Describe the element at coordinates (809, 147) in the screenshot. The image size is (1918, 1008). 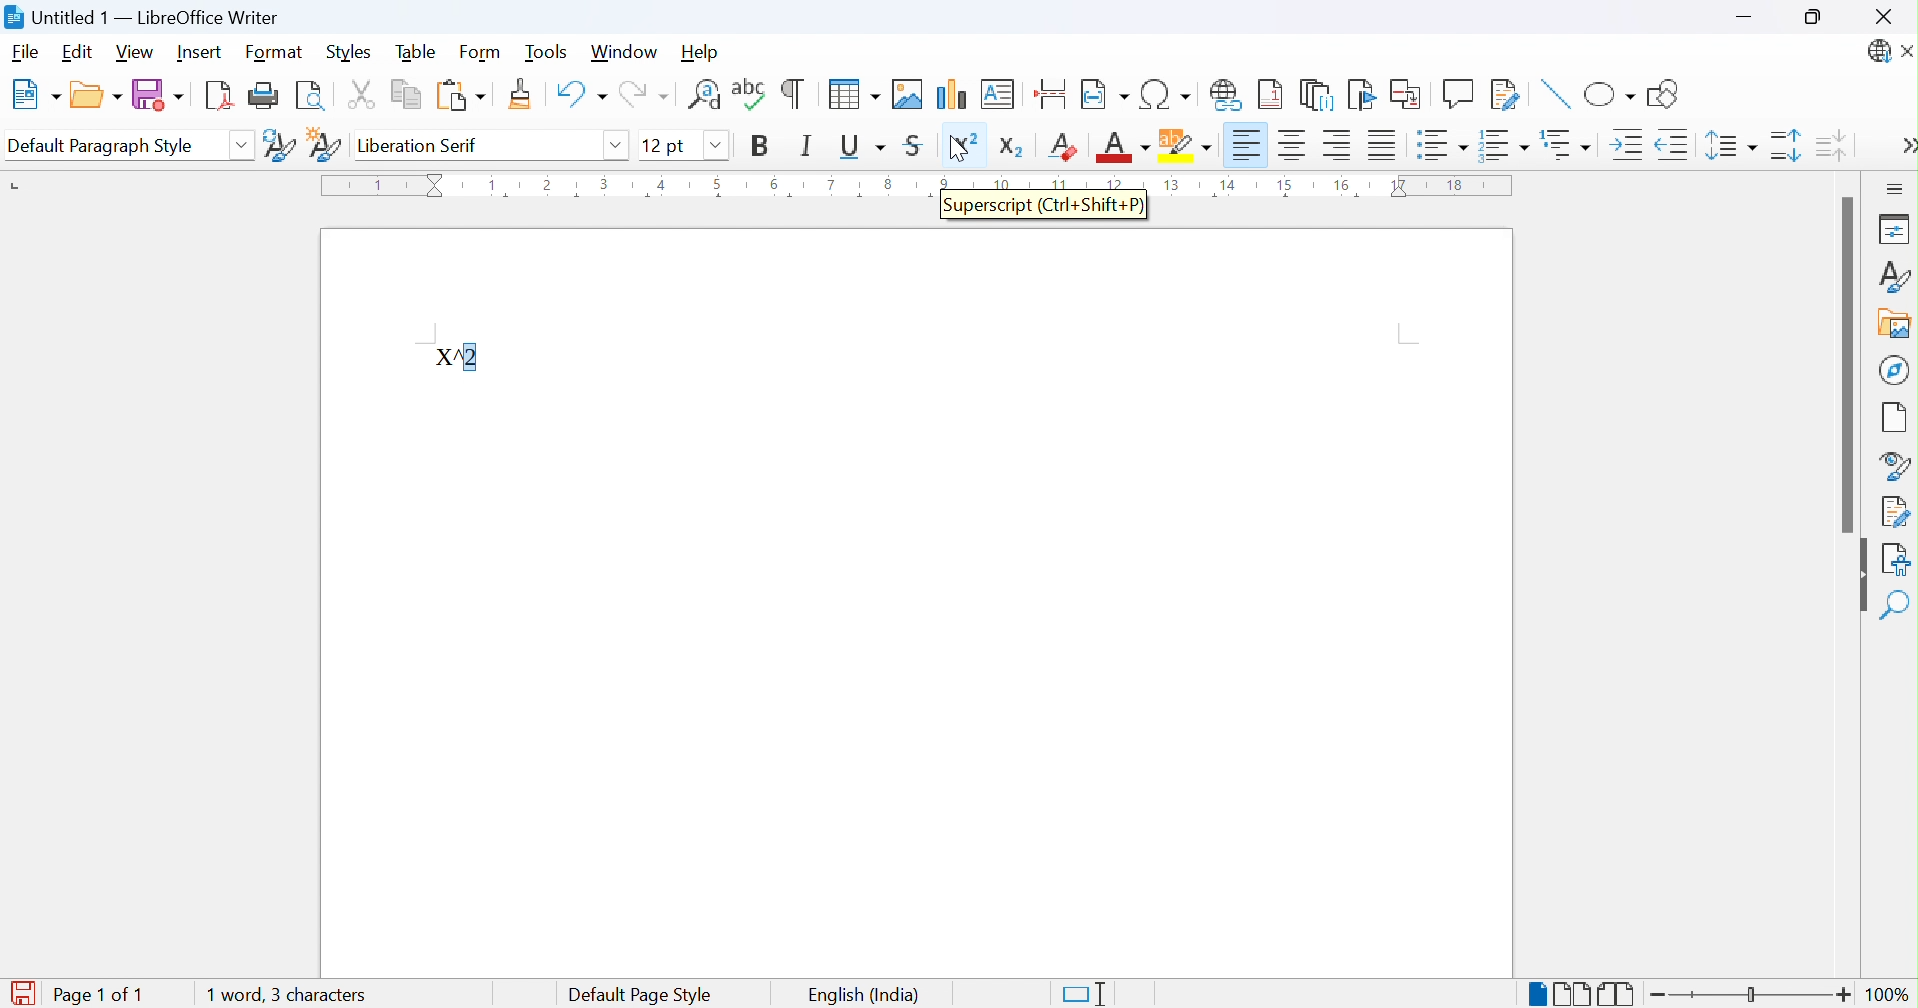
I see `Italic` at that location.